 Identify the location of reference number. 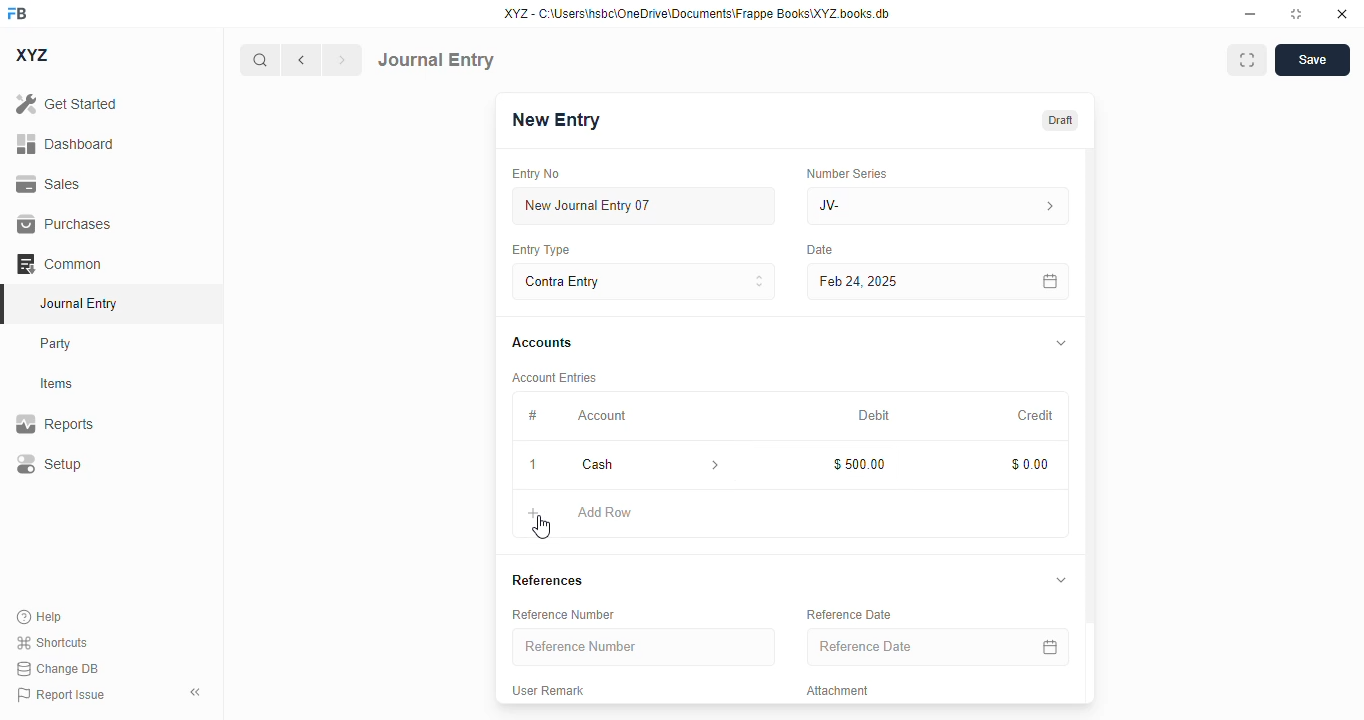
(645, 647).